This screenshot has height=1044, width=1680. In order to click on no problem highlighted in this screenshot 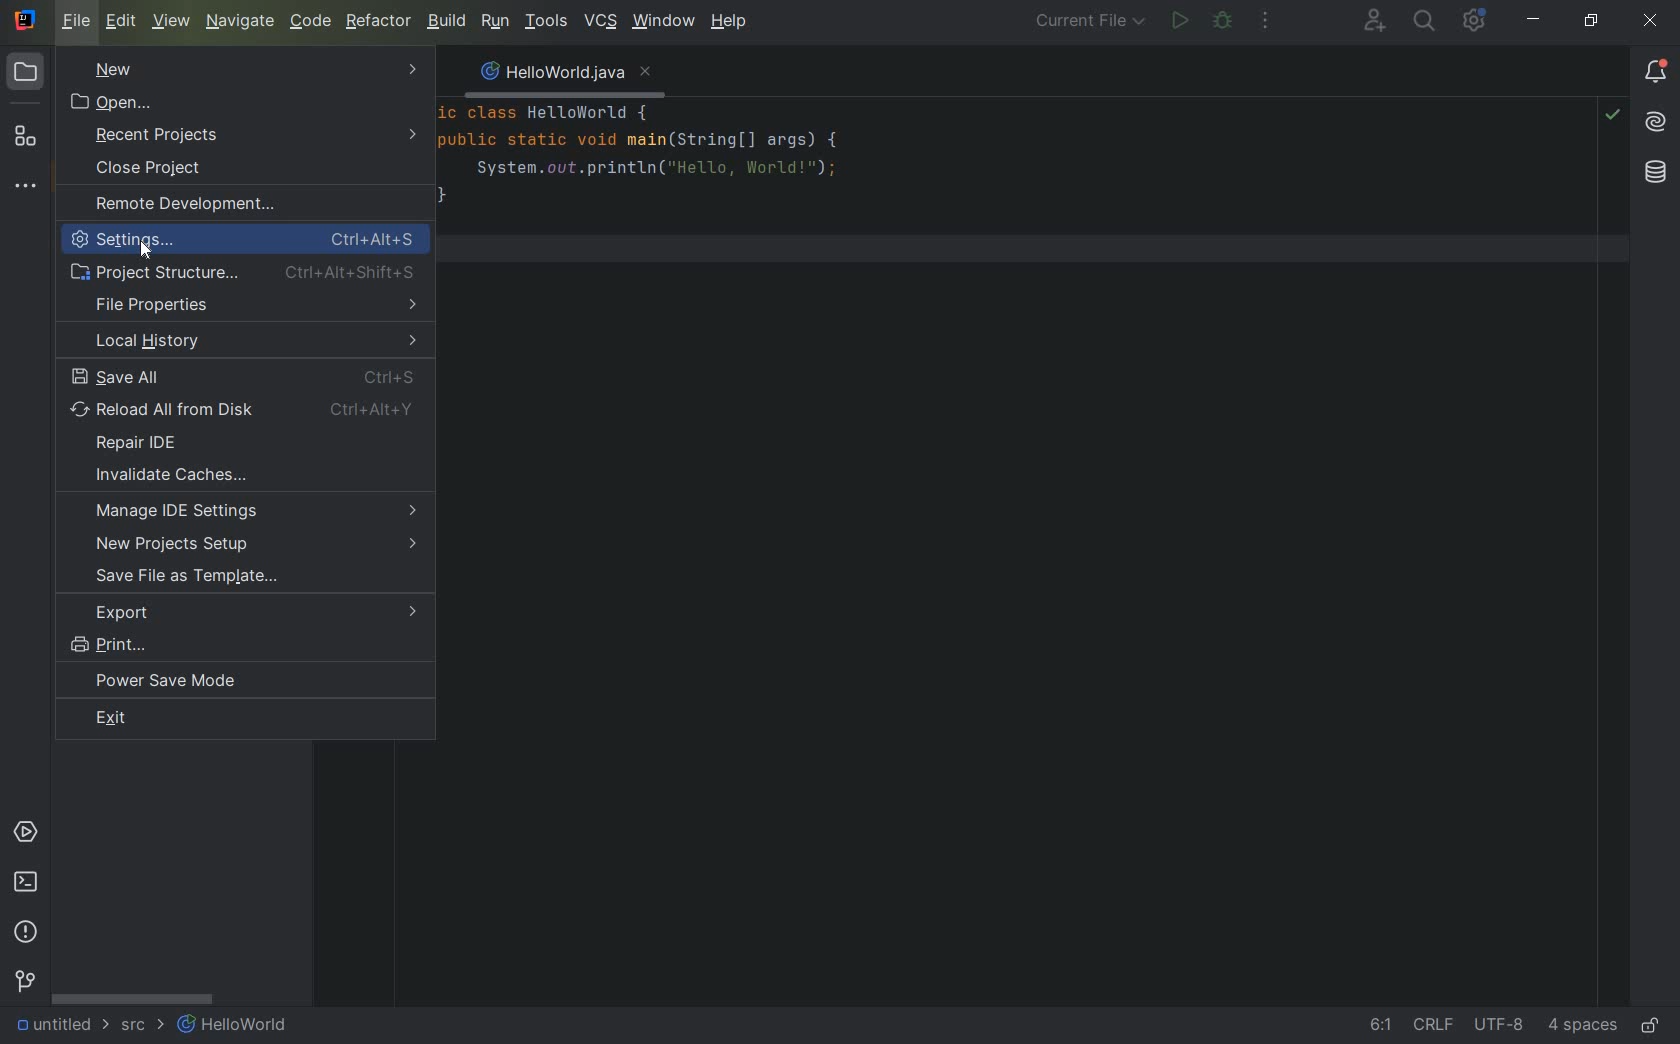, I will do `click(1612, 113)`.